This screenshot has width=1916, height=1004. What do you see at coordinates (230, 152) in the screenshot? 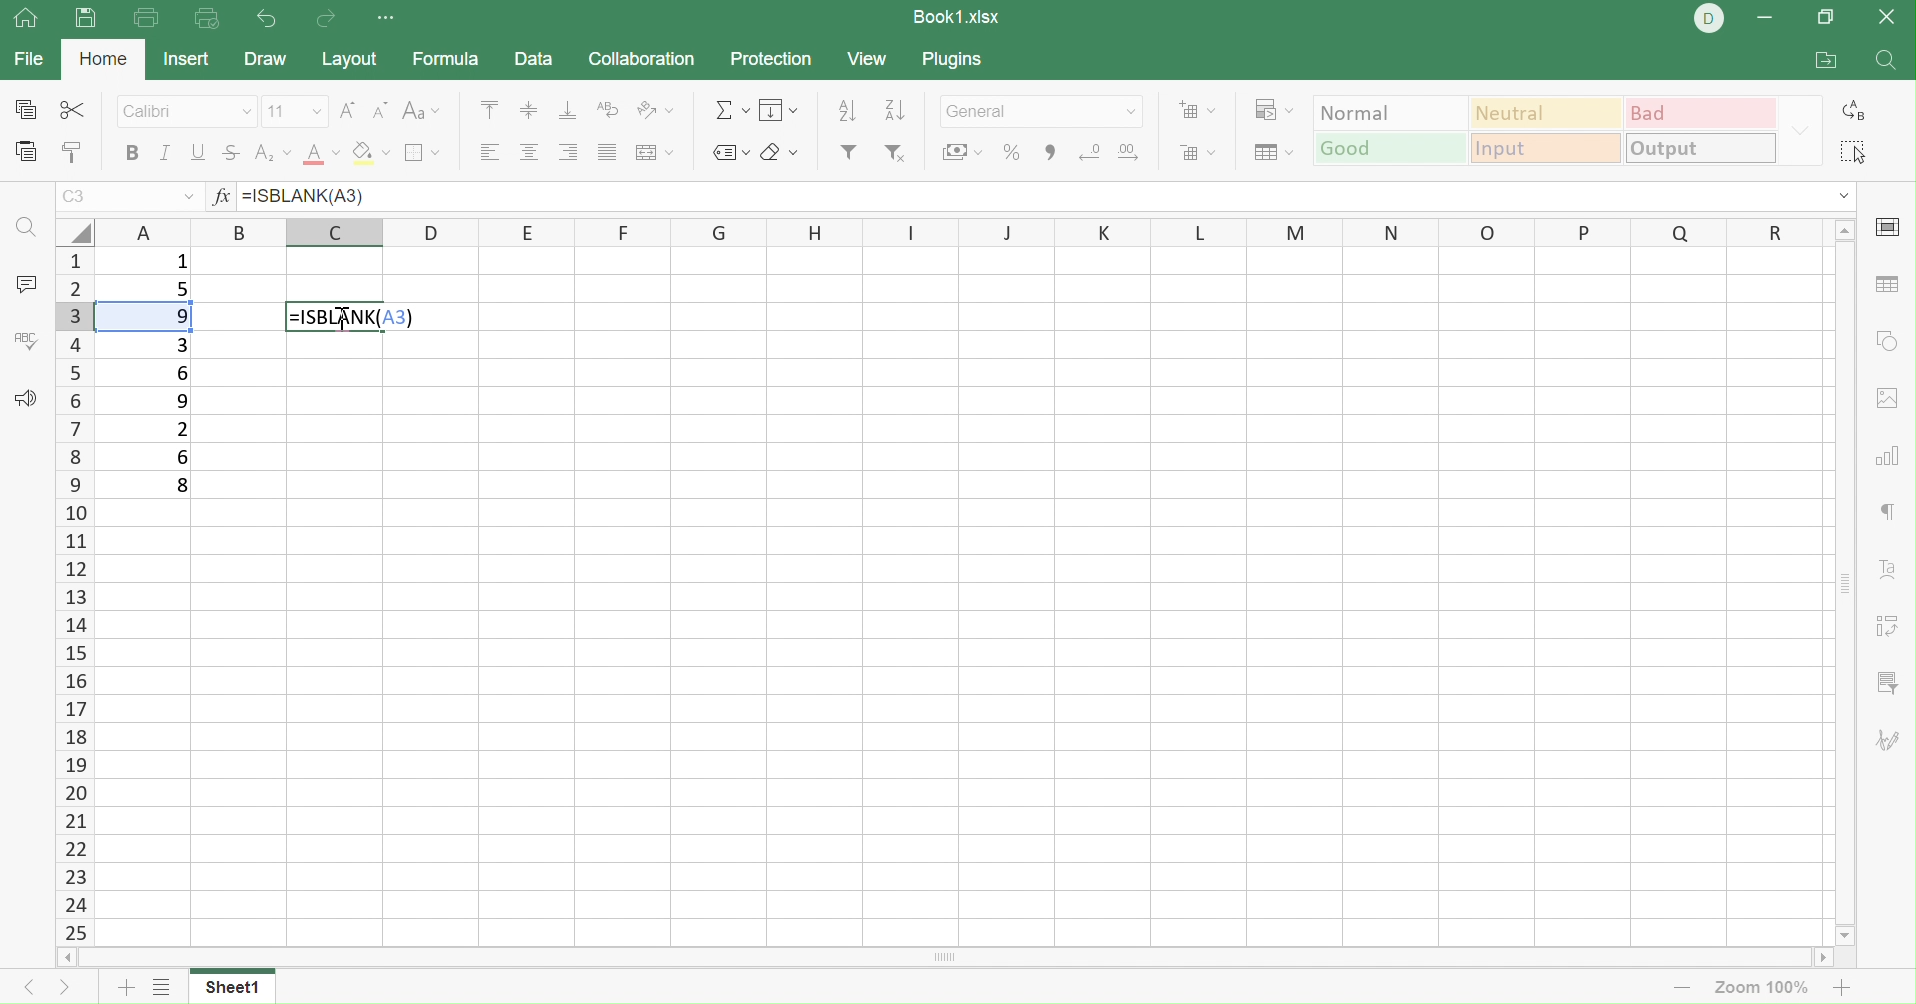
I see `Strikethrough` at bounding box center [230, 152].